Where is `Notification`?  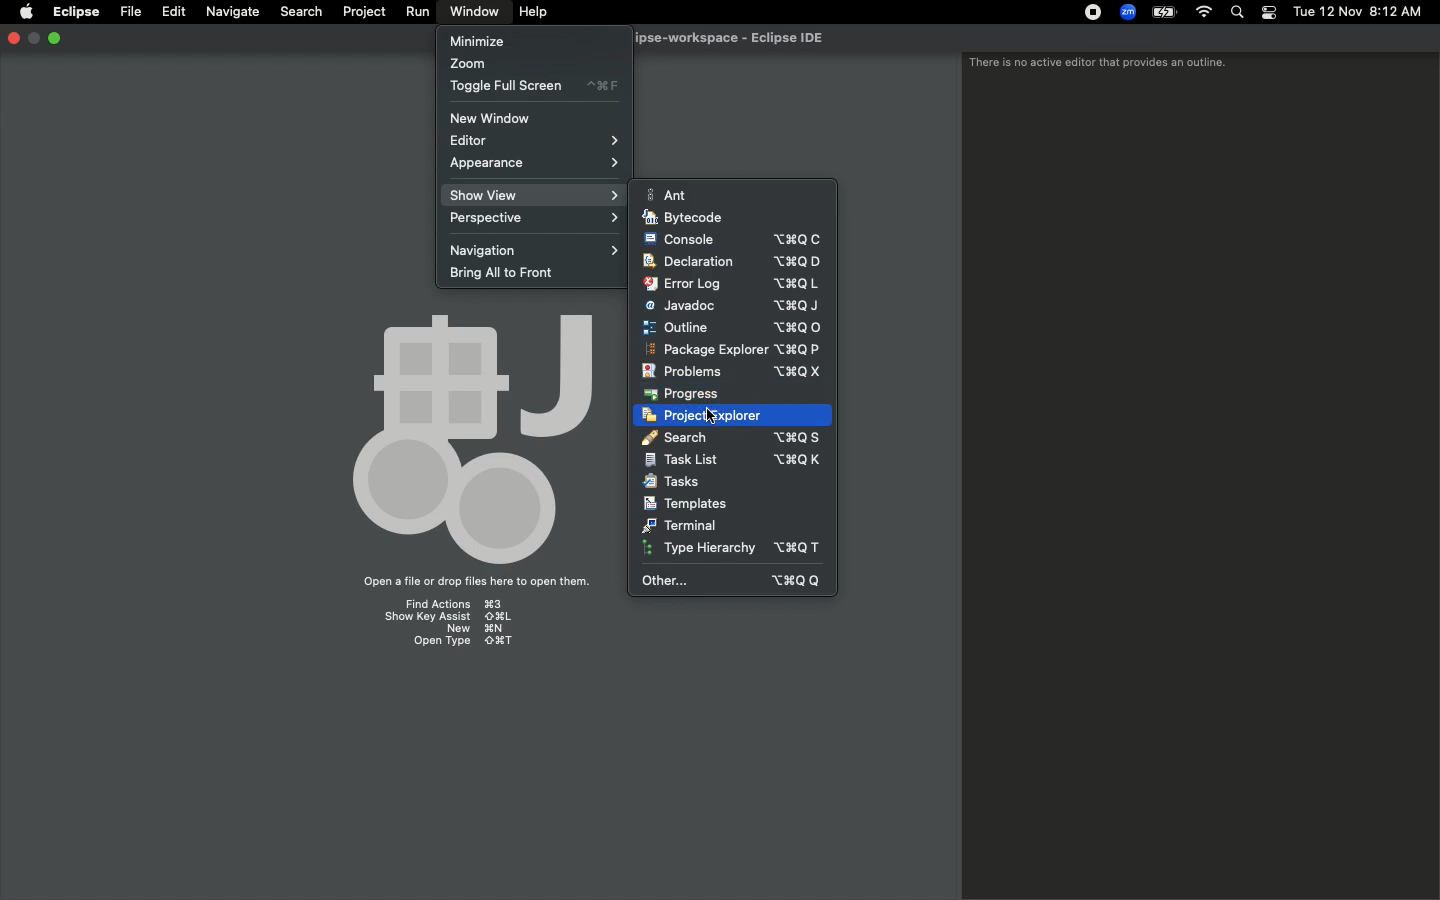
Notification is located at coordinates (1268, 13).